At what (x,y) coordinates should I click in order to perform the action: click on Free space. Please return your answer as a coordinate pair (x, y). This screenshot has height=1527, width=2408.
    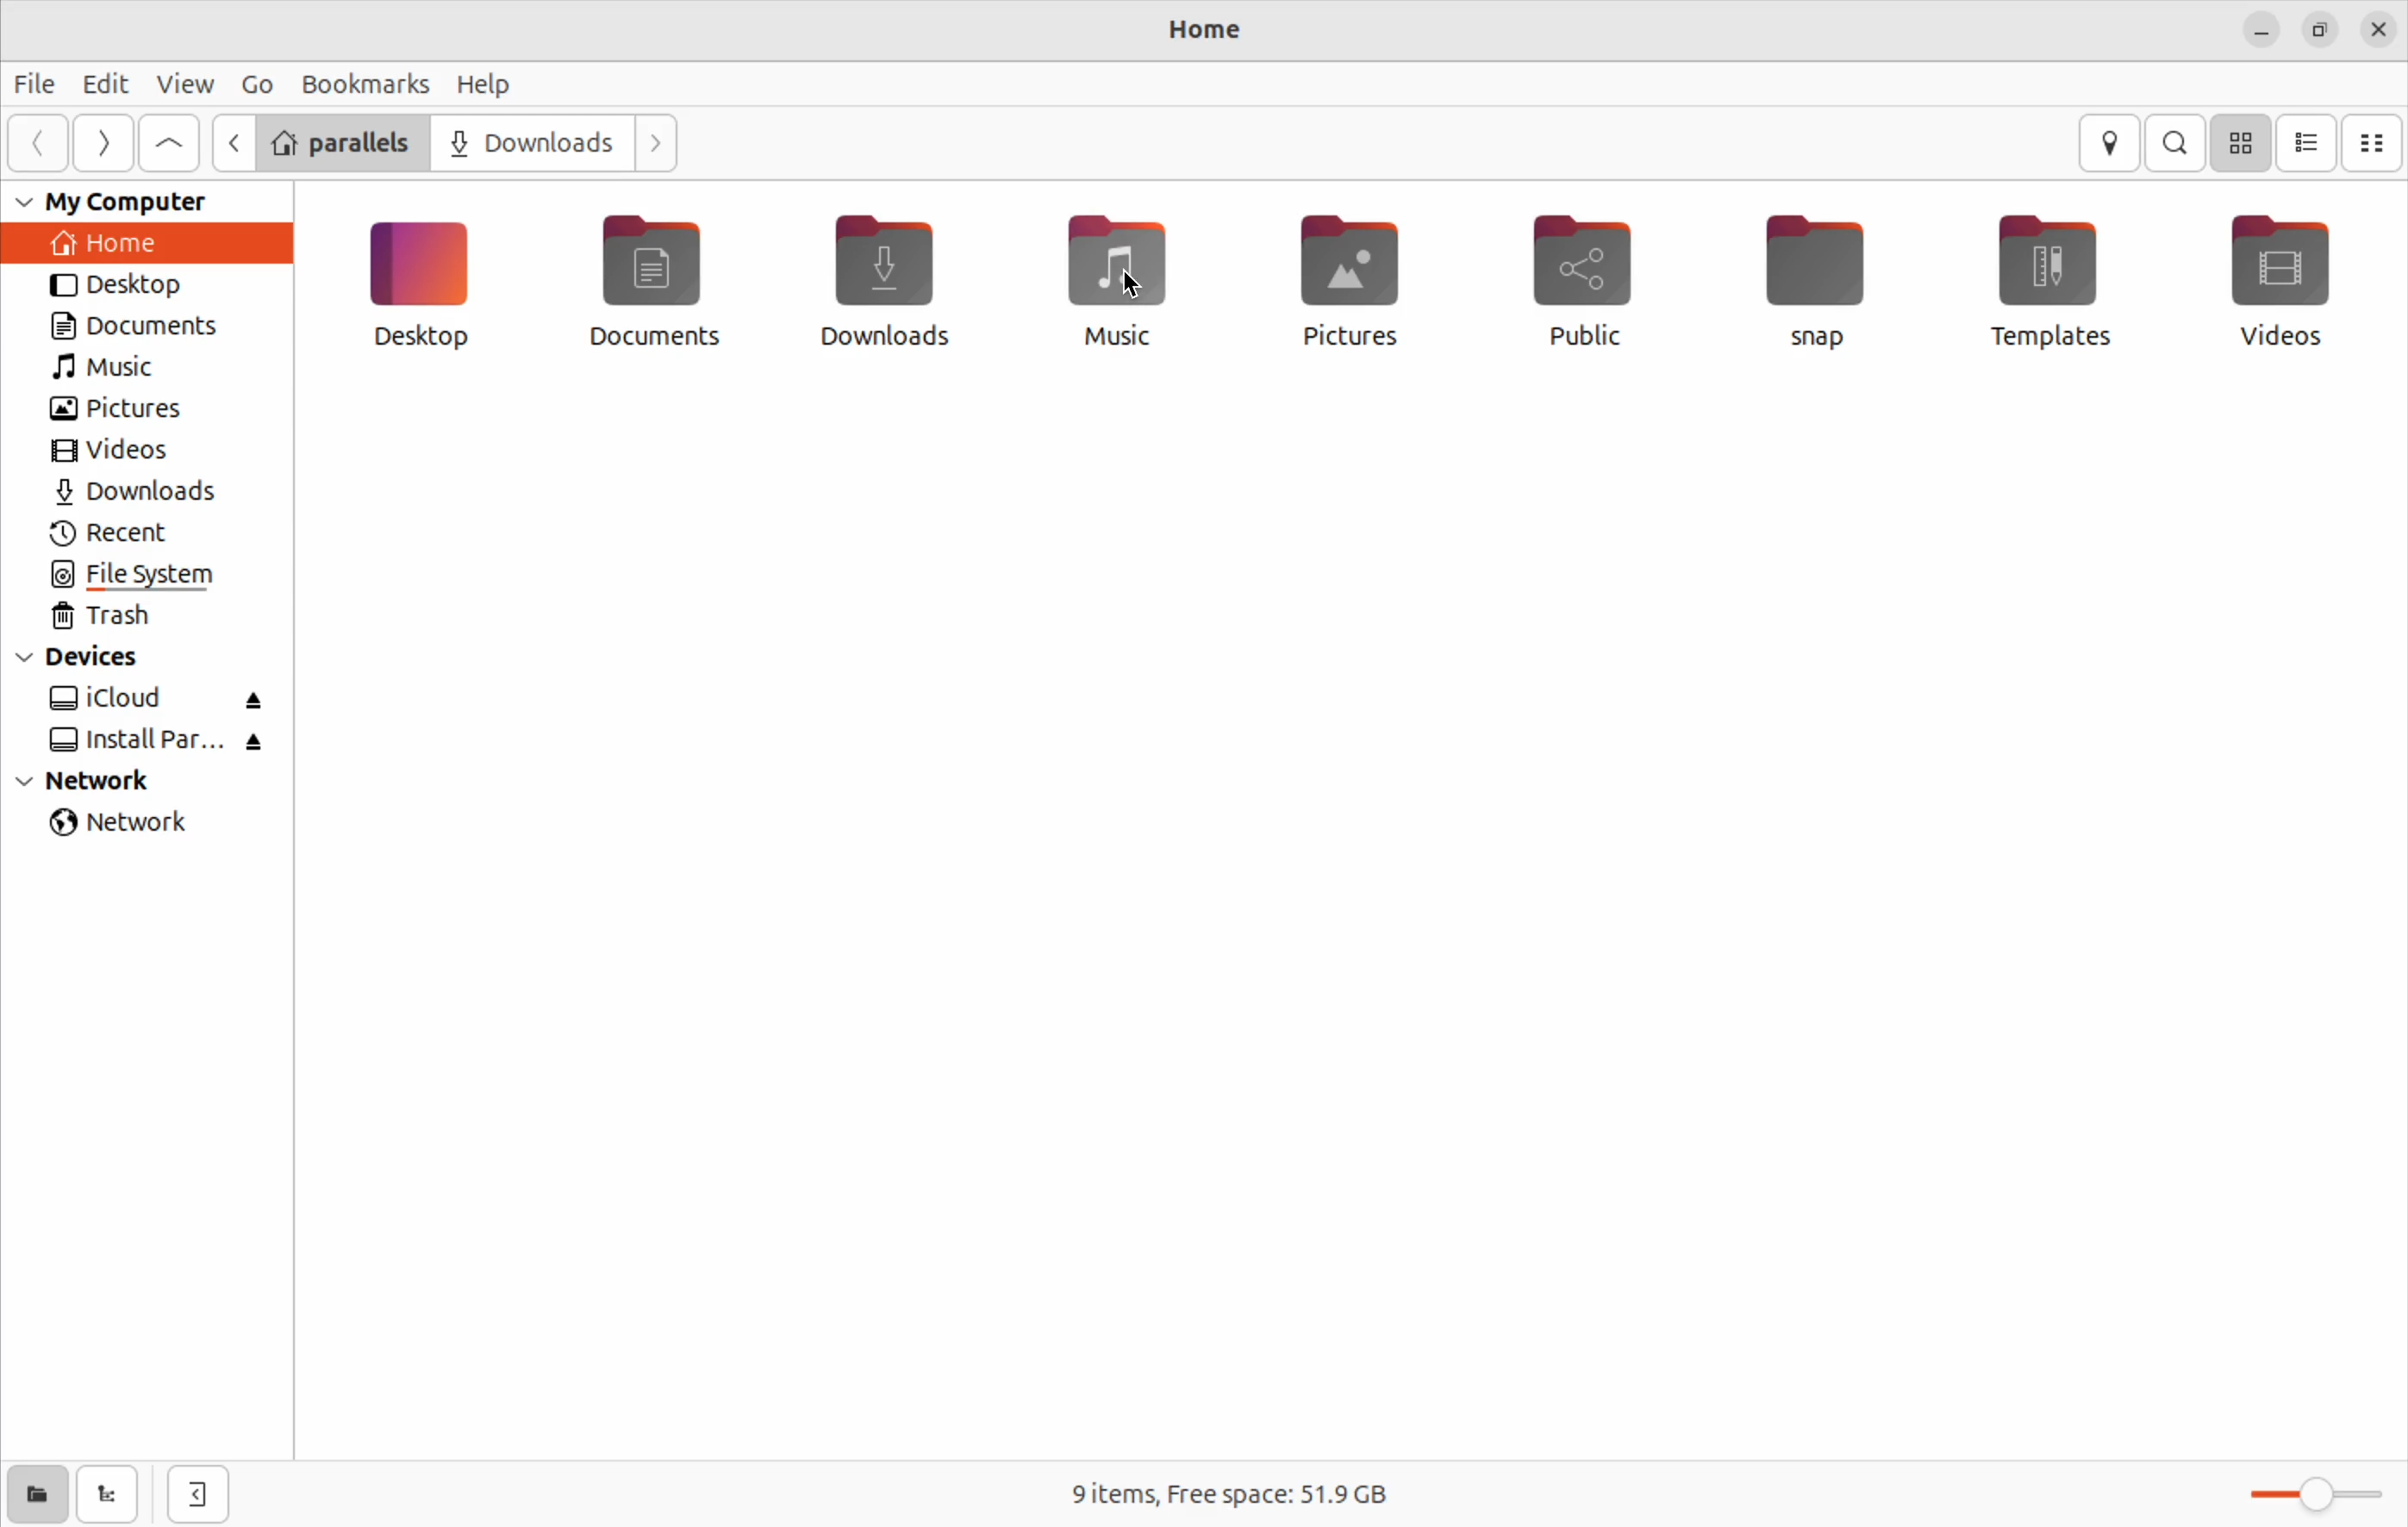
    Looking at the image, I should click on (1228, 1487).